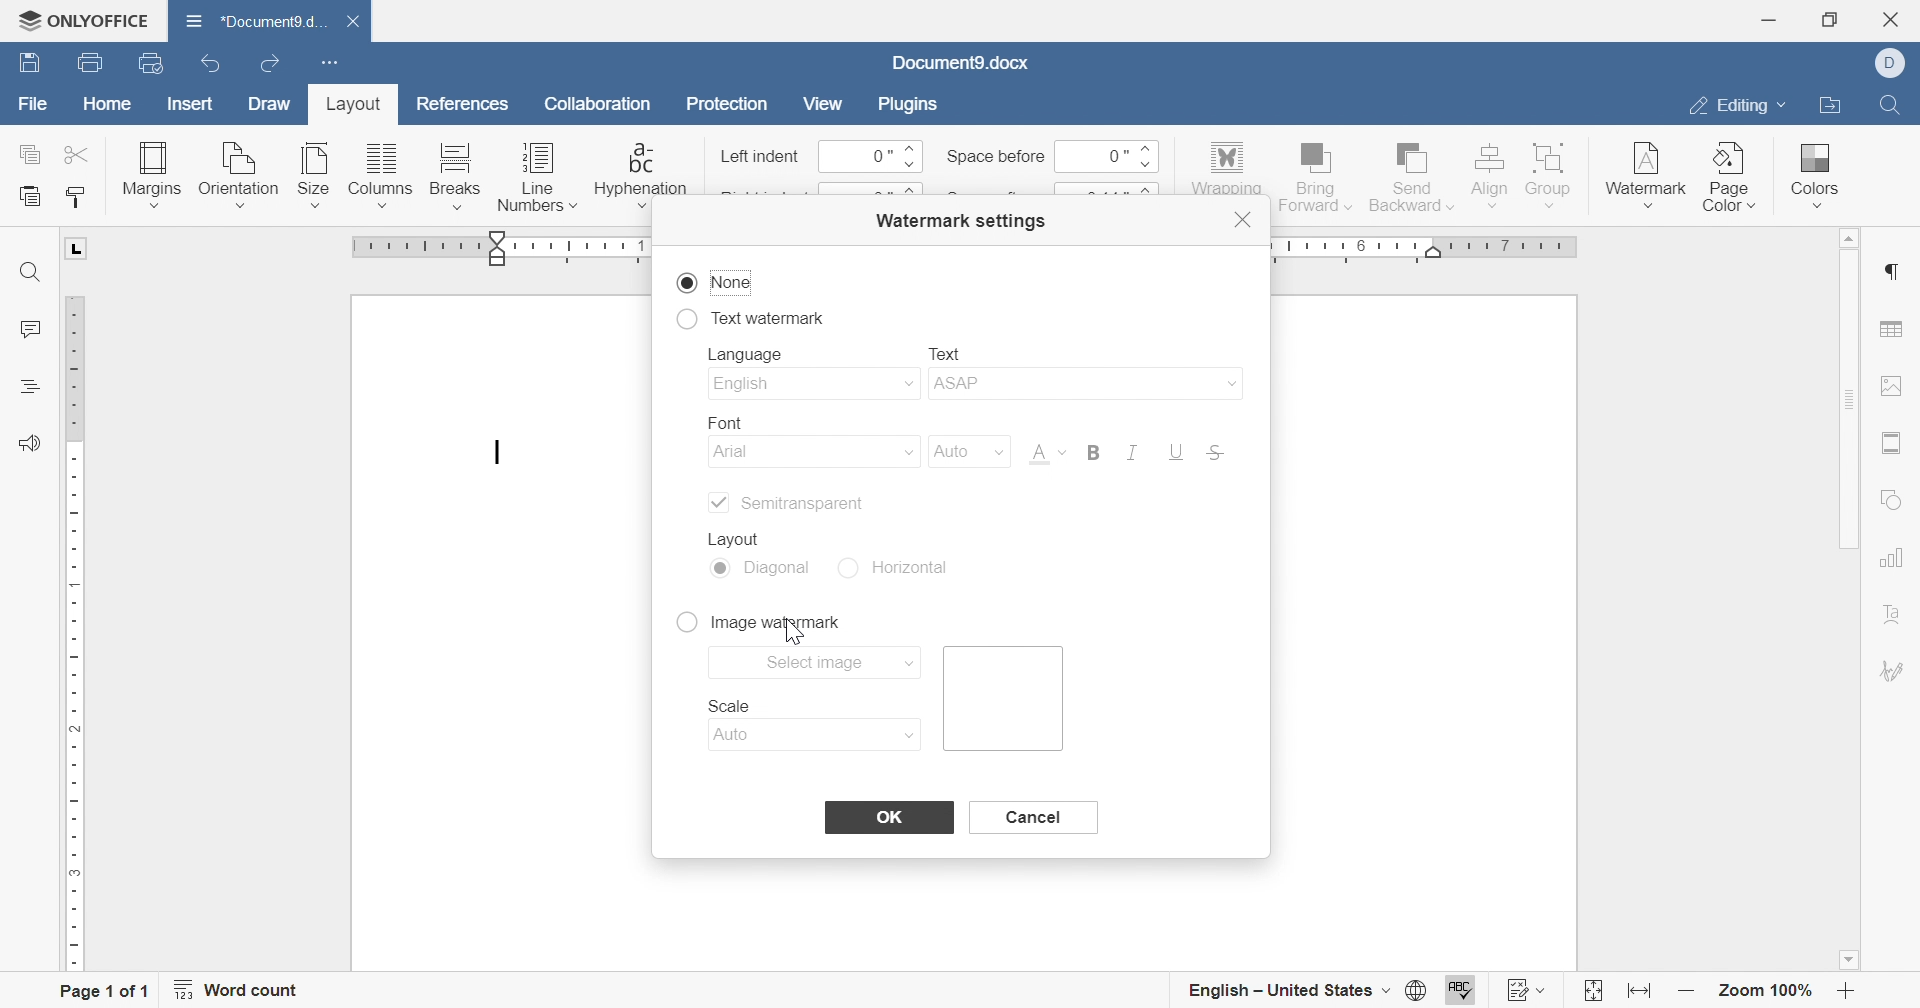 The image size is (1920, 1008). Describe the element at coordinates (1636, 995) in the screenshot. I see `fit to width` at that location.